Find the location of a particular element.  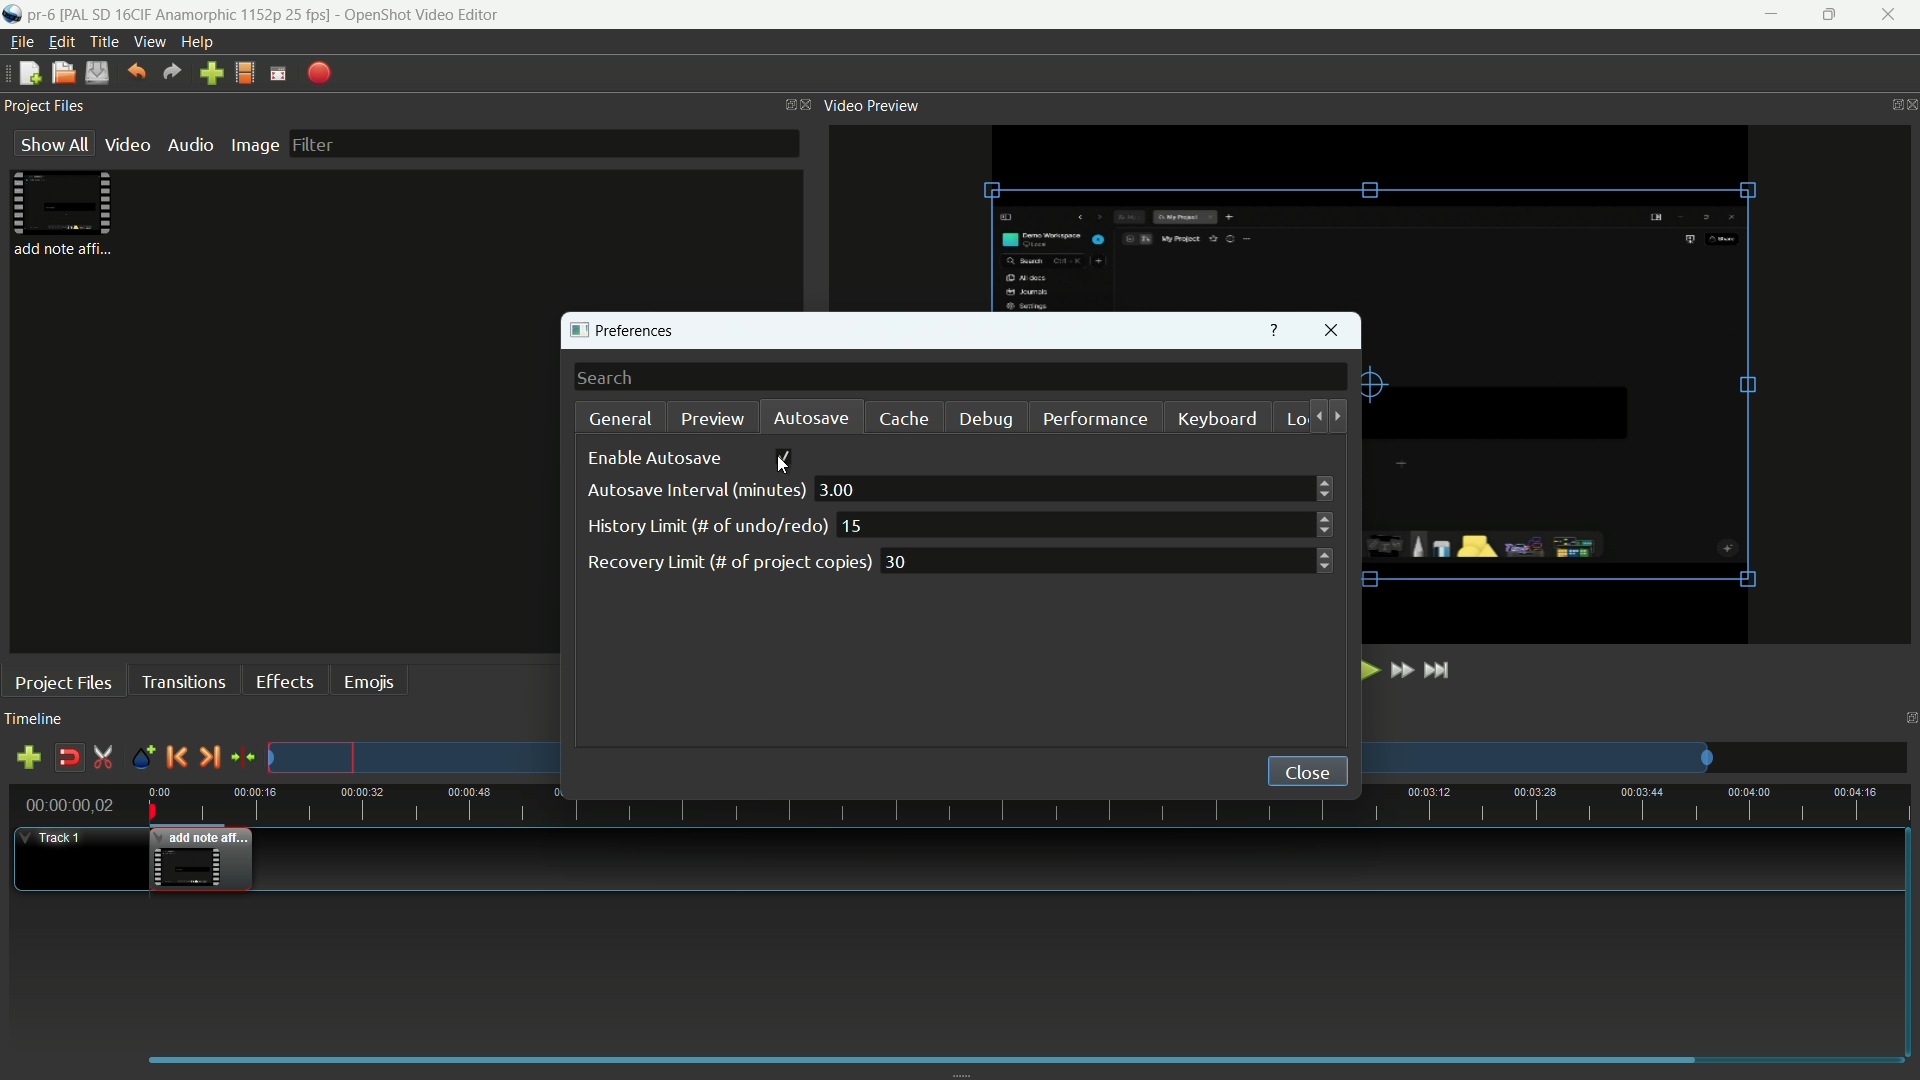

export is located at coordinates (320, 75).